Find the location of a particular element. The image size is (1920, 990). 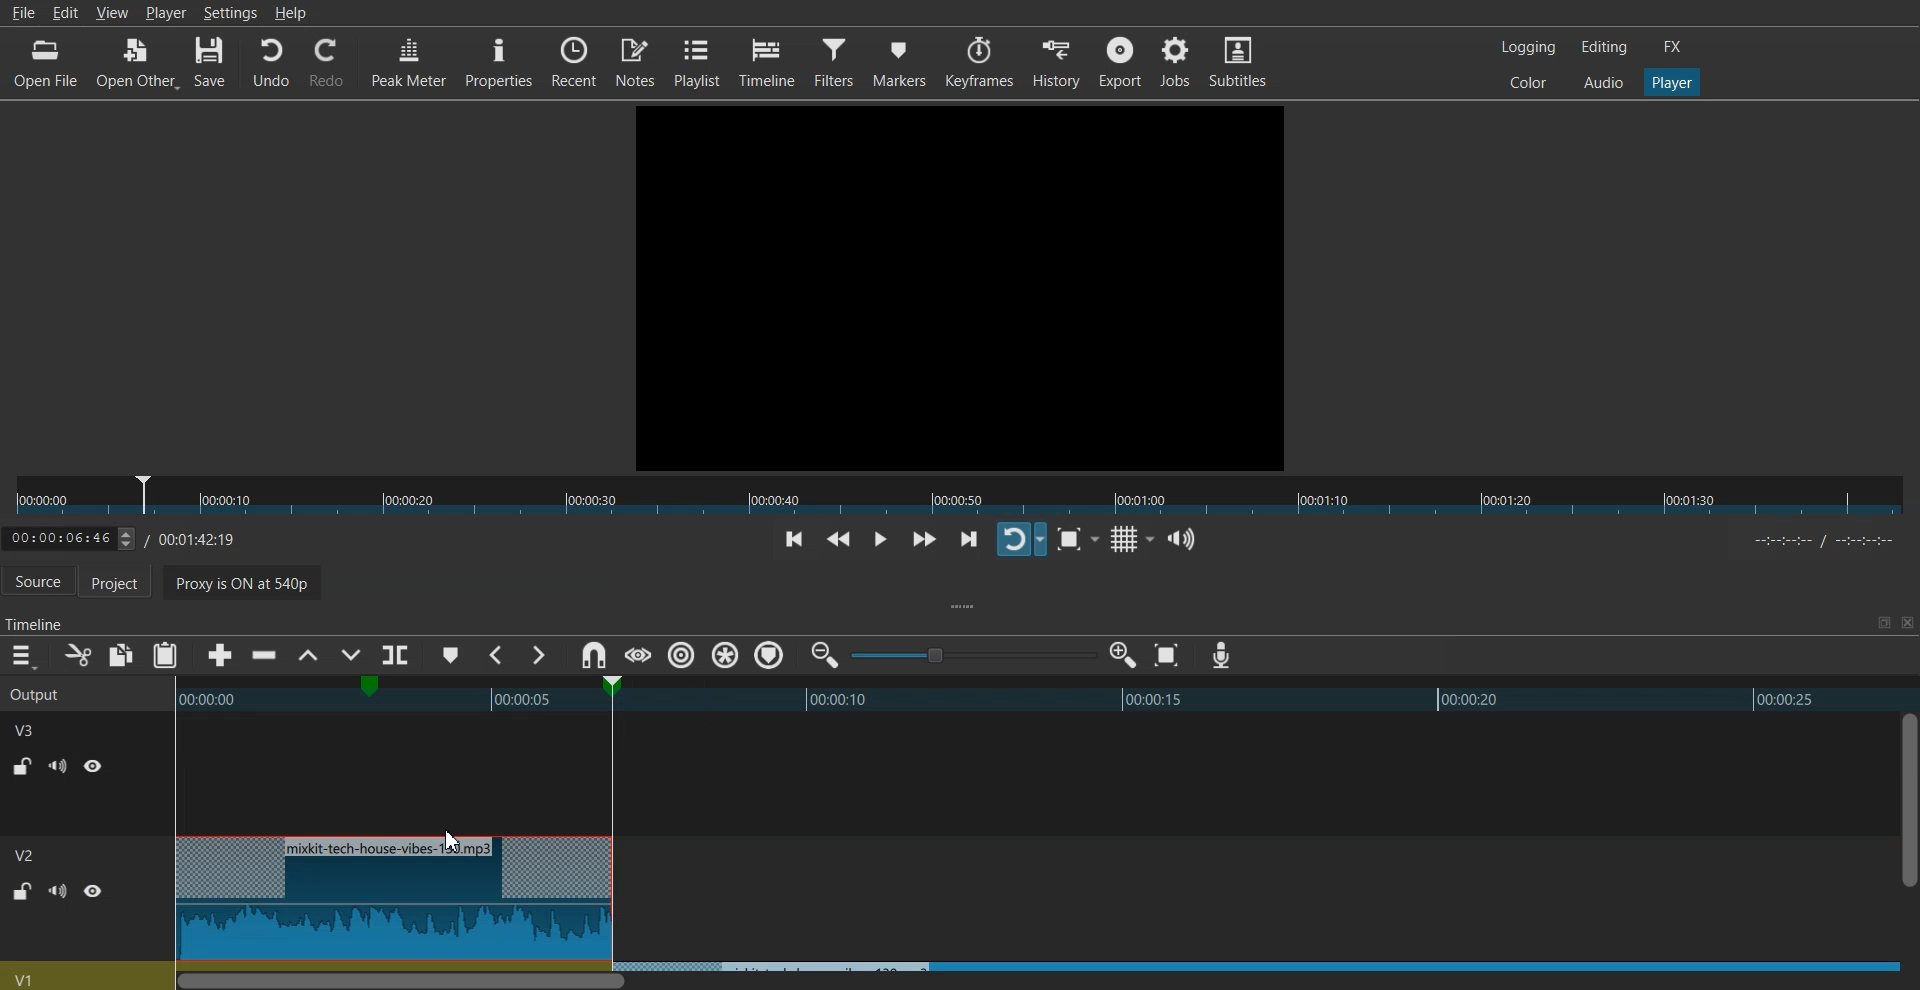

Lock / UnLock is located at coordinates (22, 892).